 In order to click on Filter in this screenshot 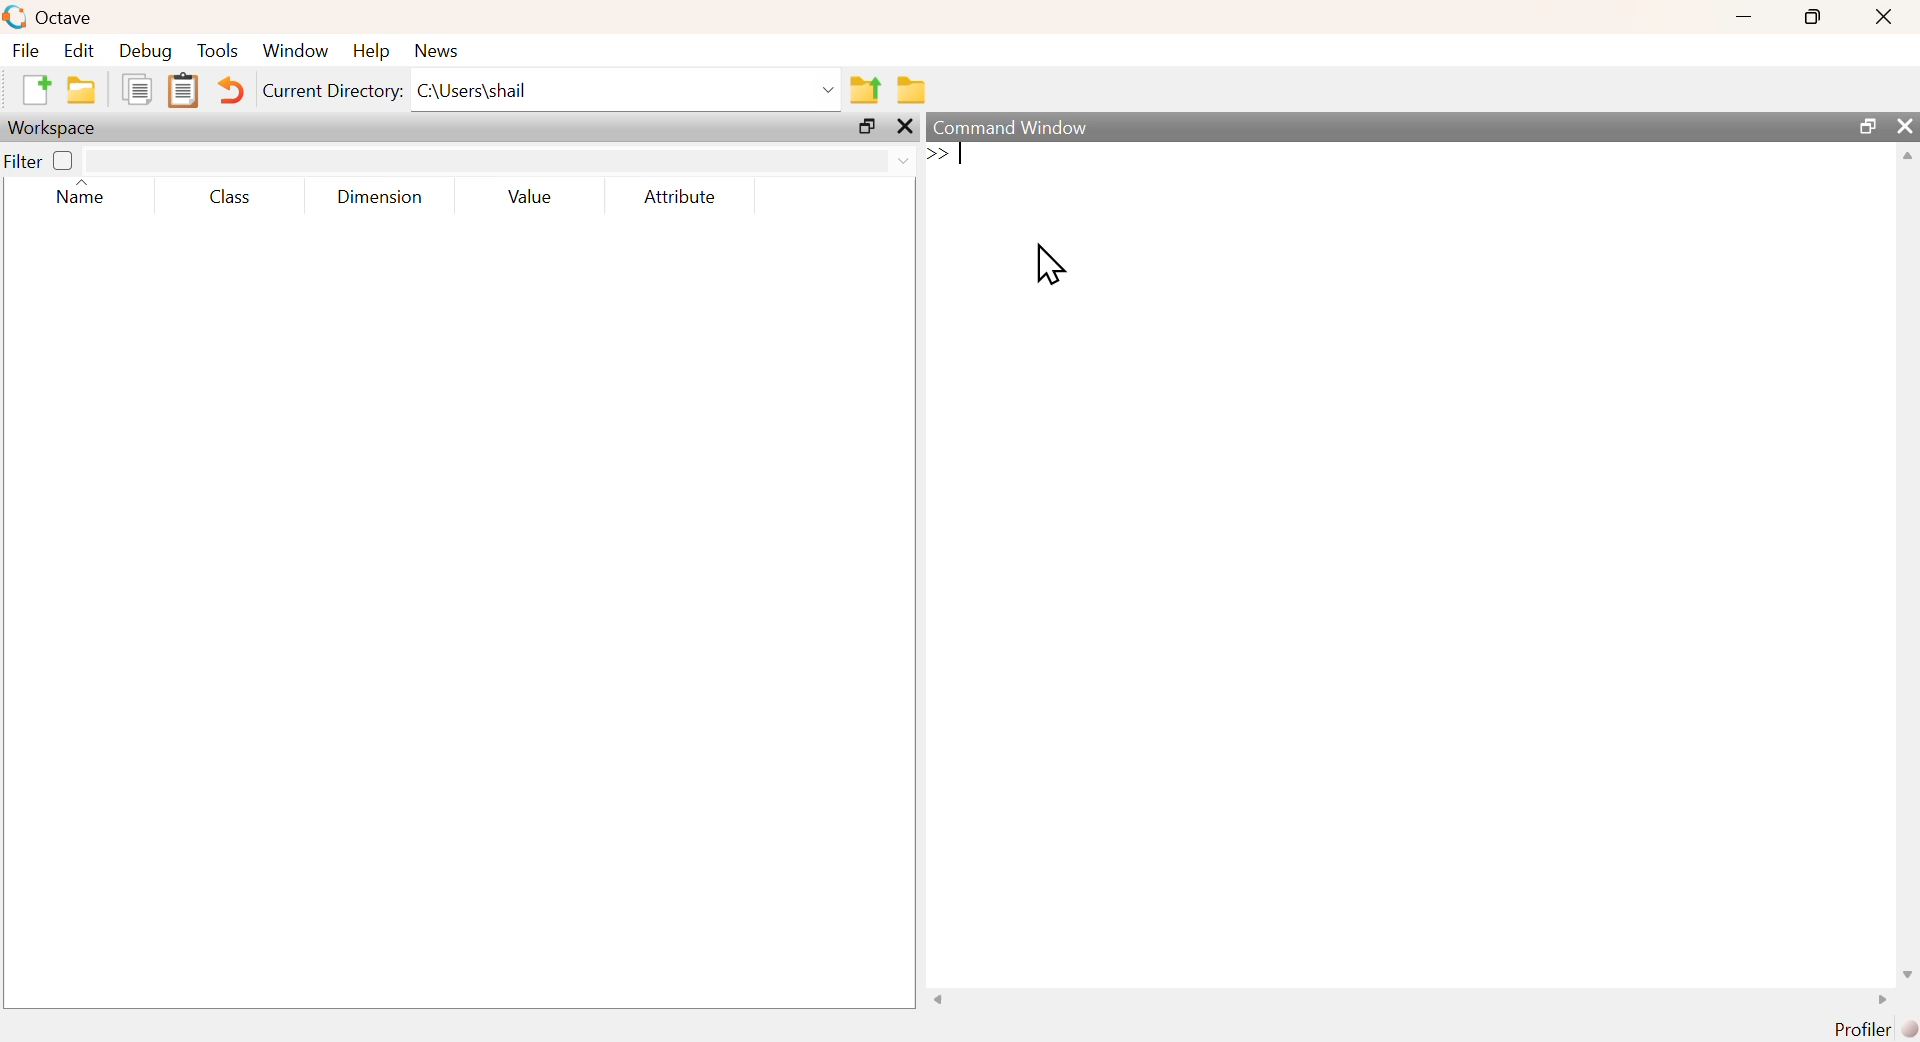, I will do `click(44, 160)`.